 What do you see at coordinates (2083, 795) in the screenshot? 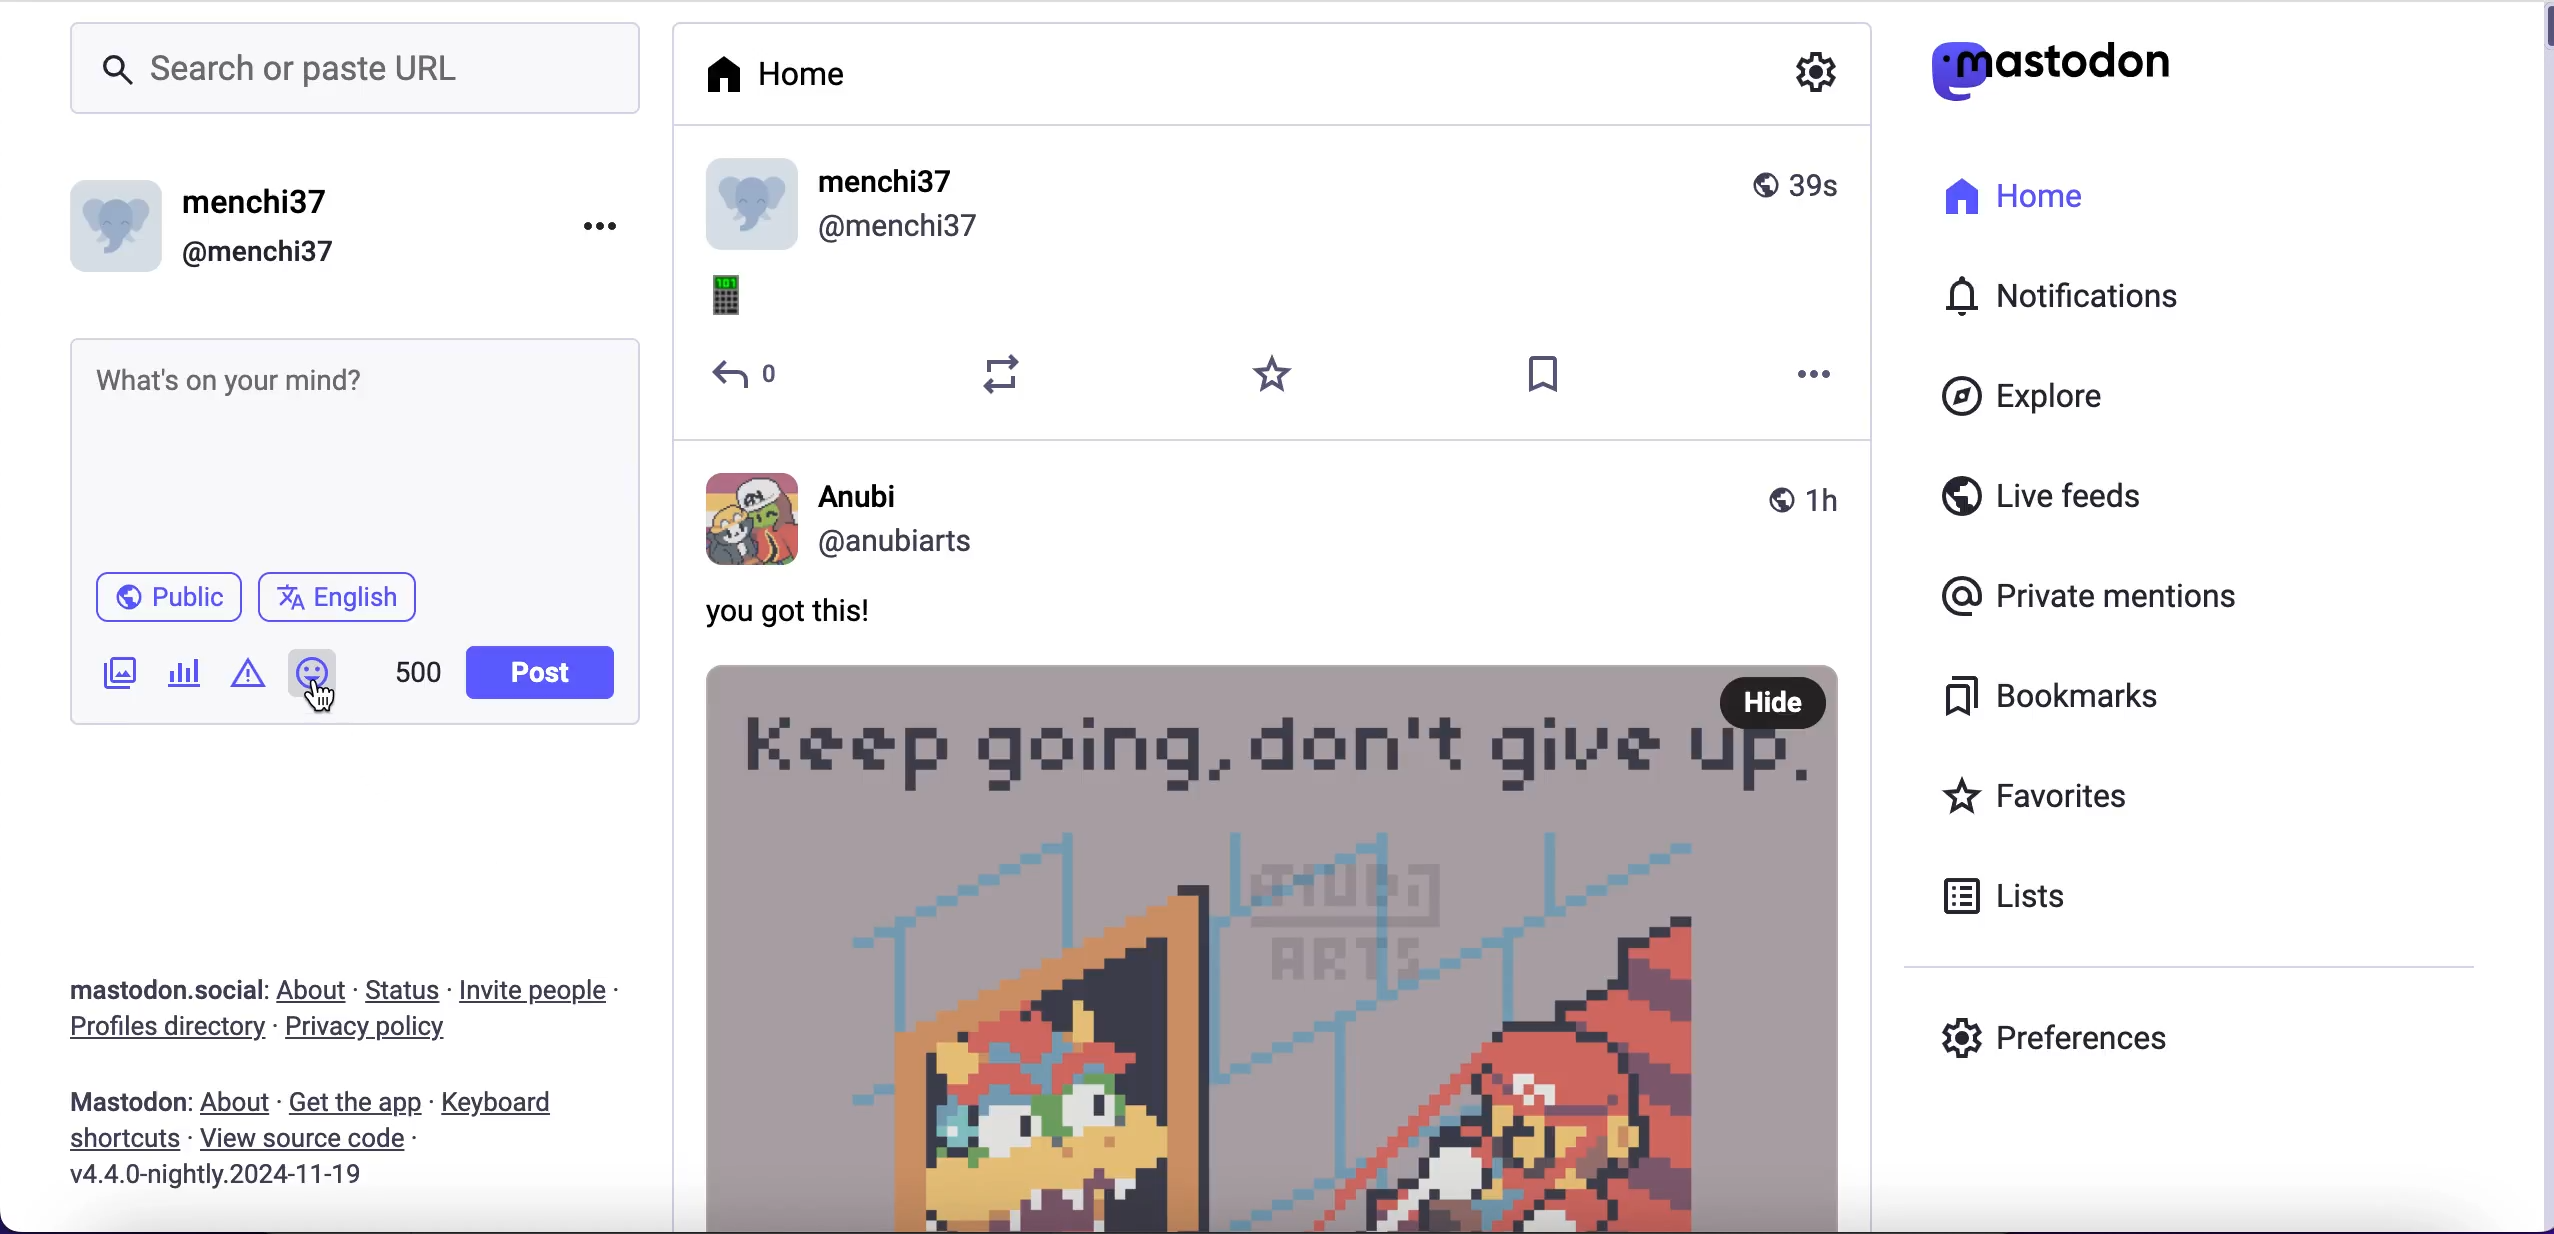
I see `favorites` at bounding box center [2083, 795].